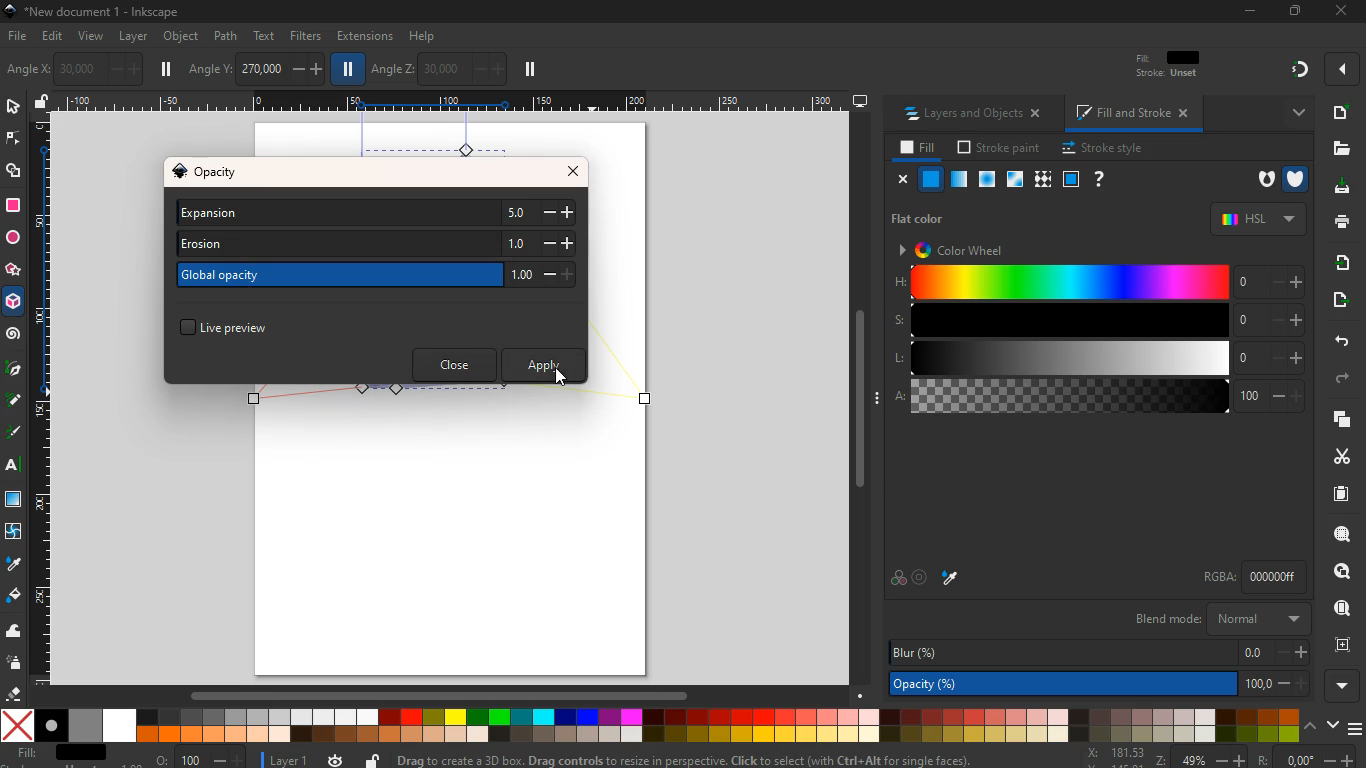 The width and height of the screenshot is (1366, 768). What do you see at coordinates (1338, 421) in the screenshot?
I see `layers` at bounding box center [1338, 421].